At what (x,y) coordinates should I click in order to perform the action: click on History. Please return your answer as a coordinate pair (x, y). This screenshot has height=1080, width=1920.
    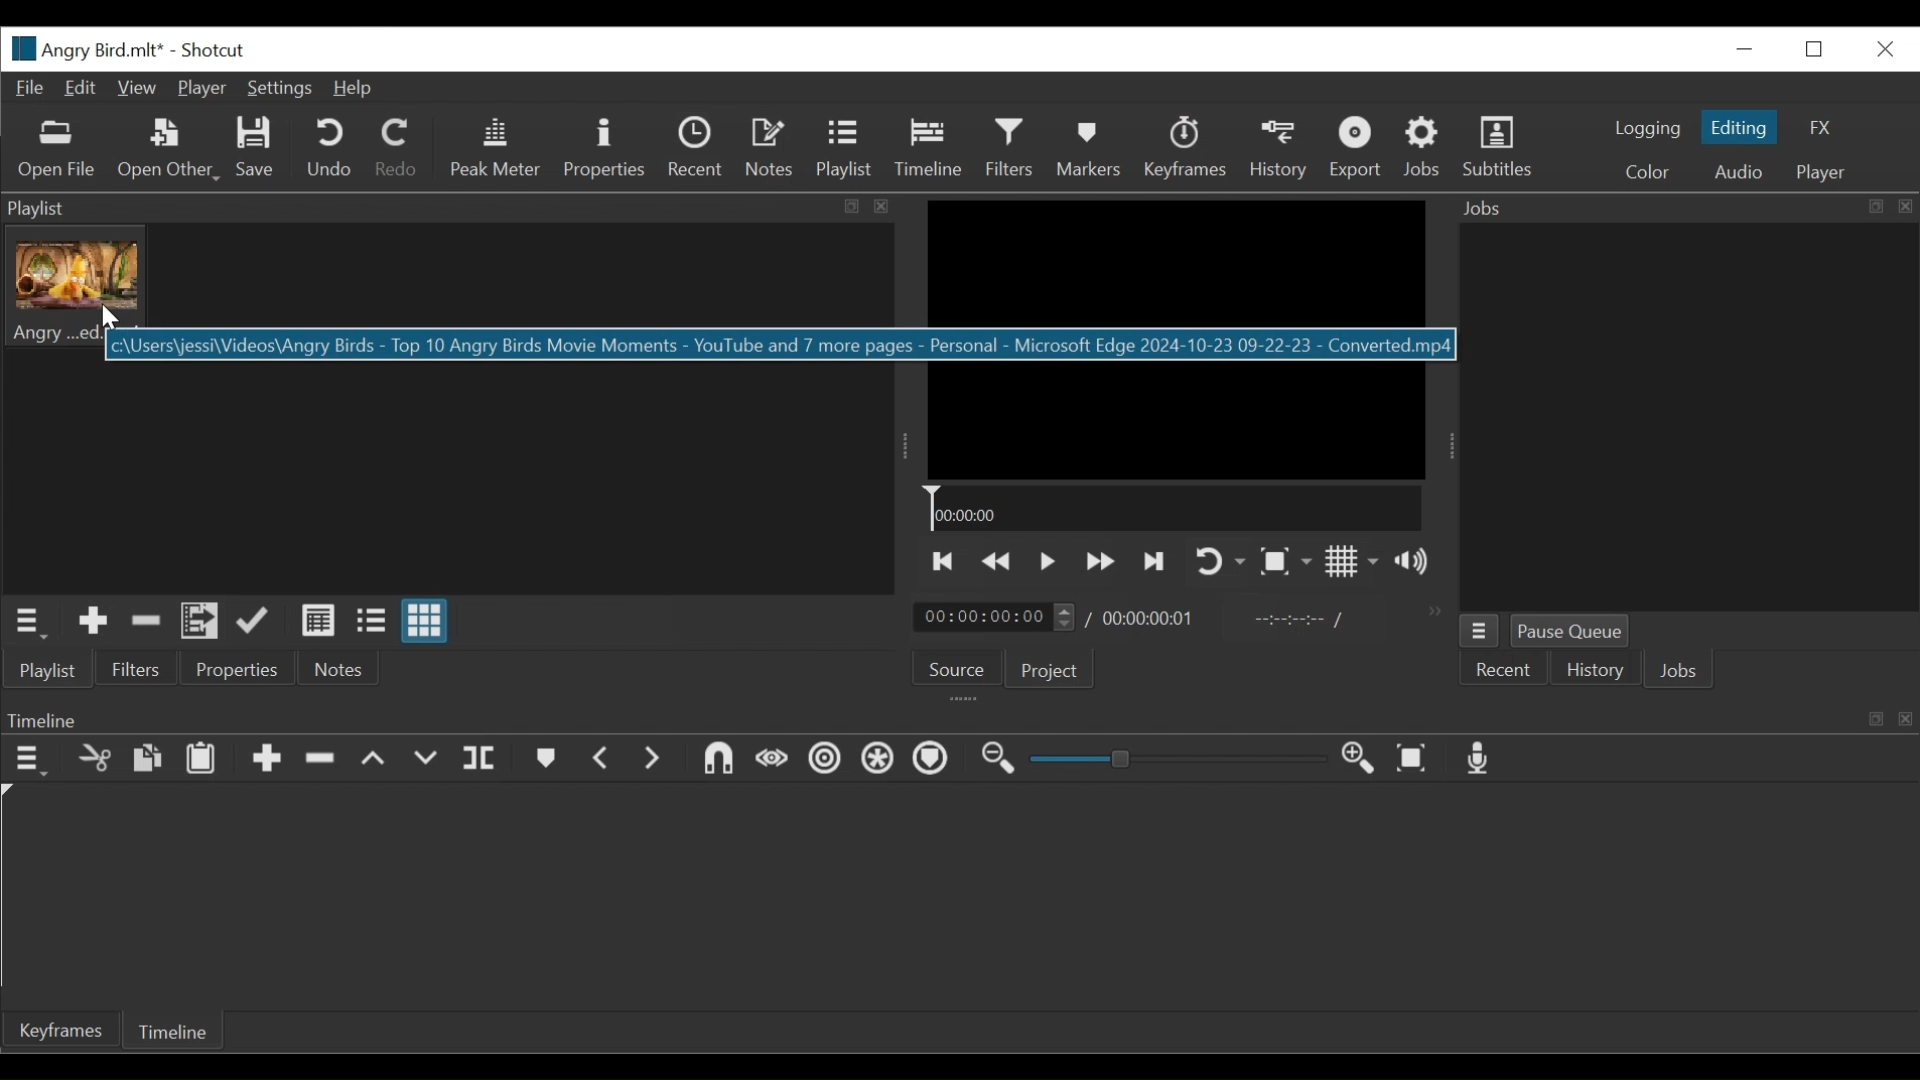
    Looking at the image, I should click on (1593, 670).